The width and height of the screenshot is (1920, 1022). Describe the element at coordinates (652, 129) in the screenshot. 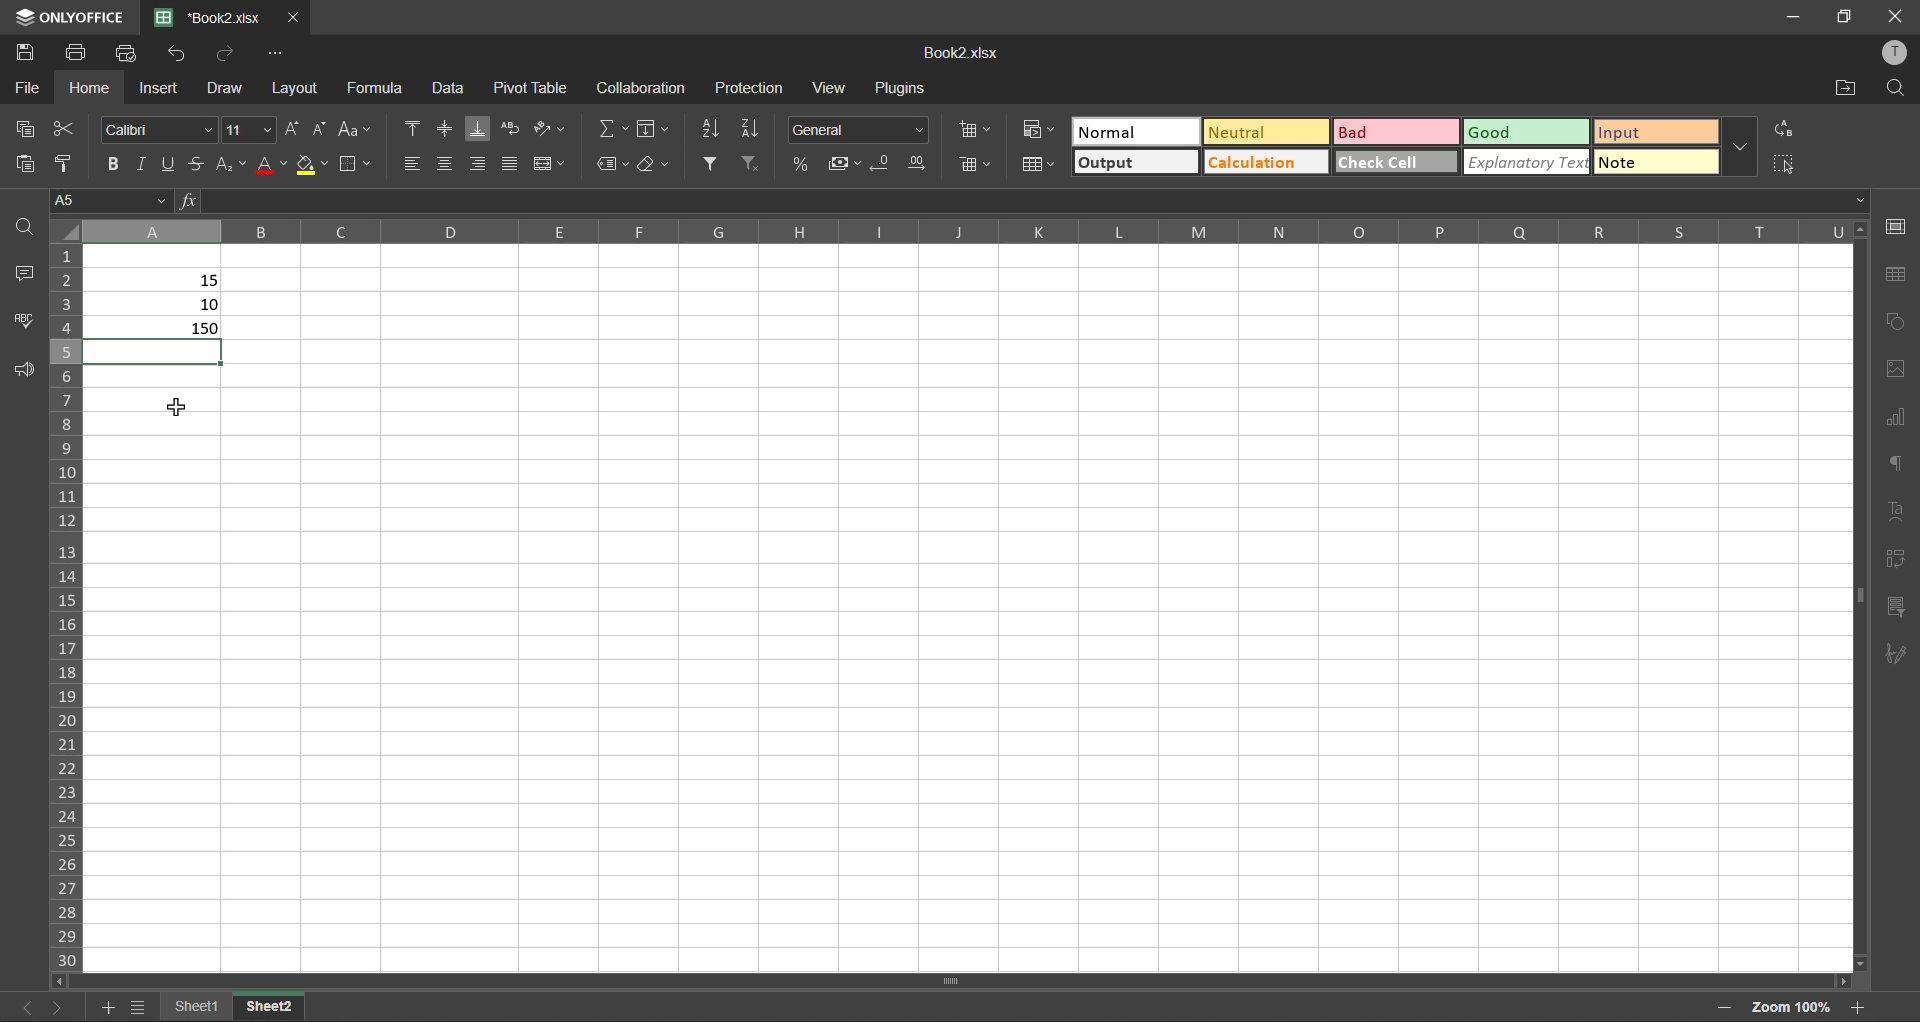

I see `fields` at that location.